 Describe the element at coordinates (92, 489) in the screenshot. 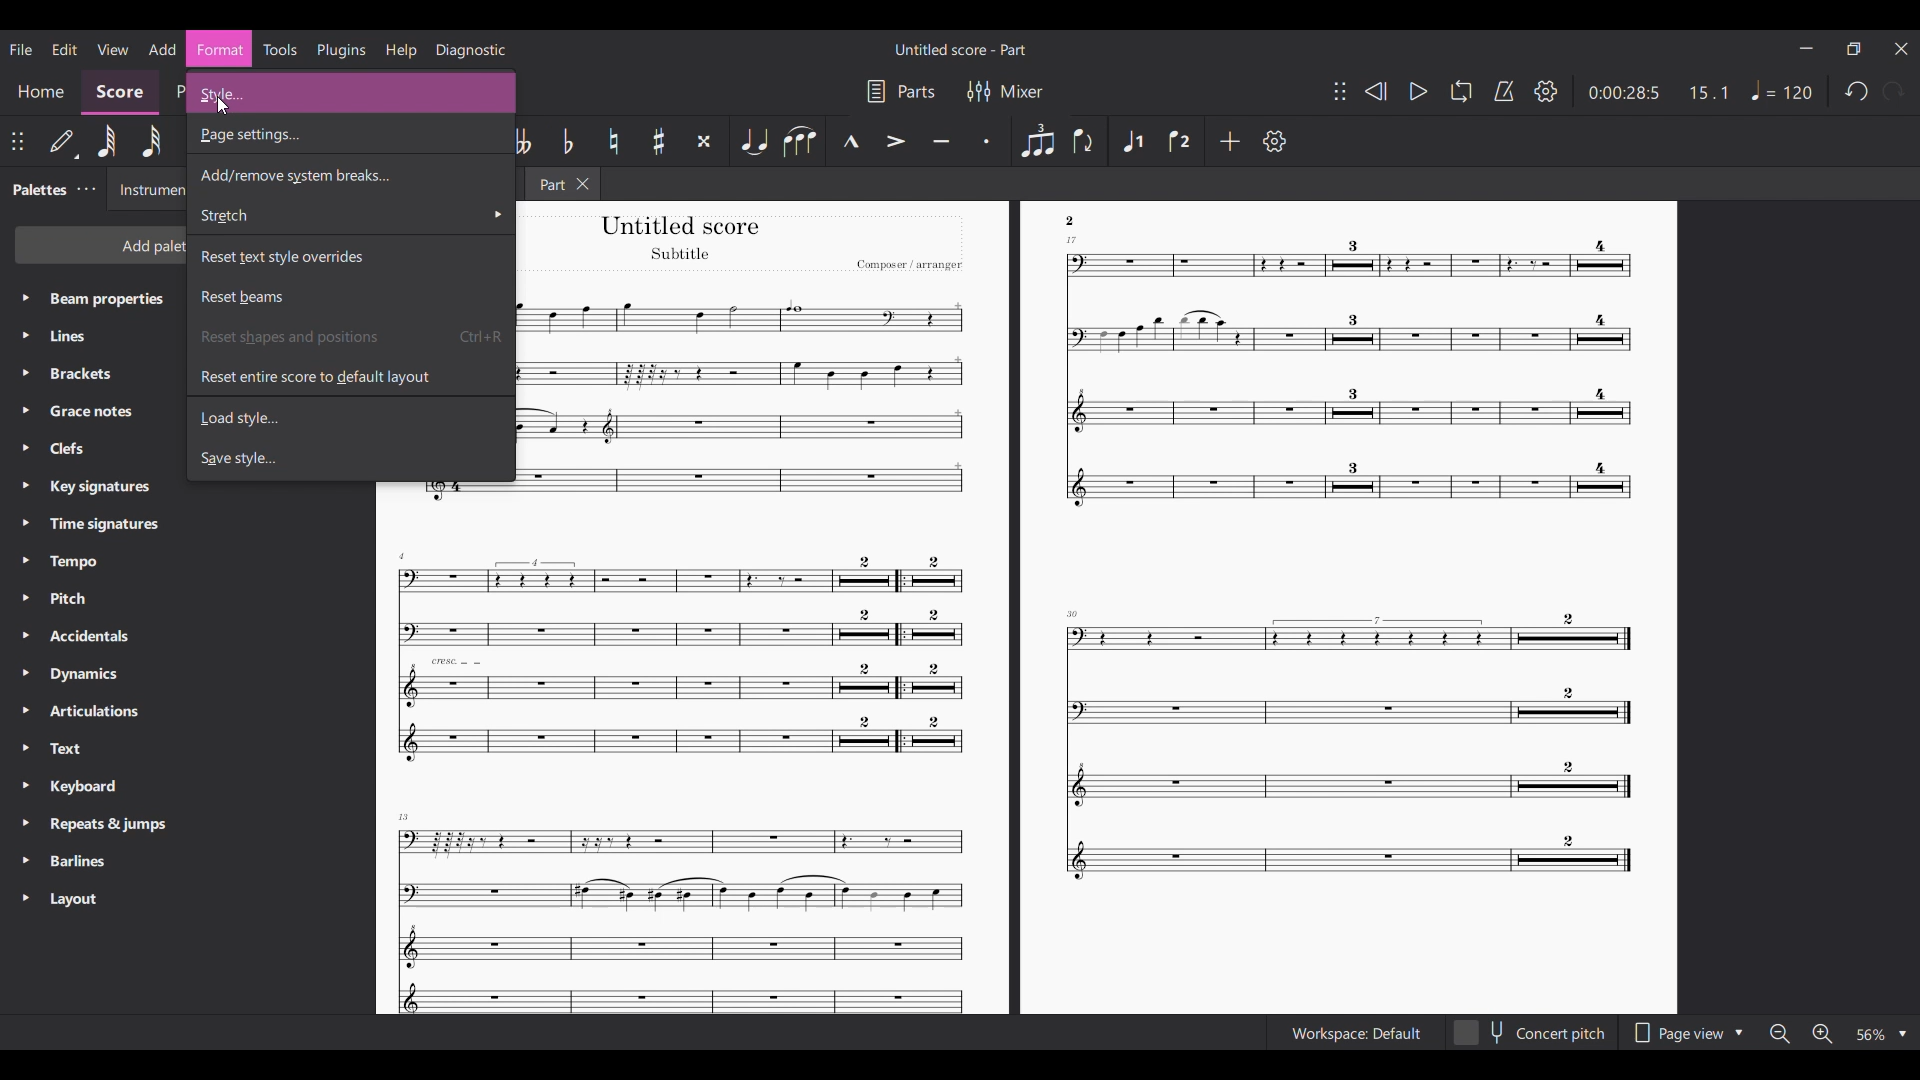

I see `Key signatures` at that location.